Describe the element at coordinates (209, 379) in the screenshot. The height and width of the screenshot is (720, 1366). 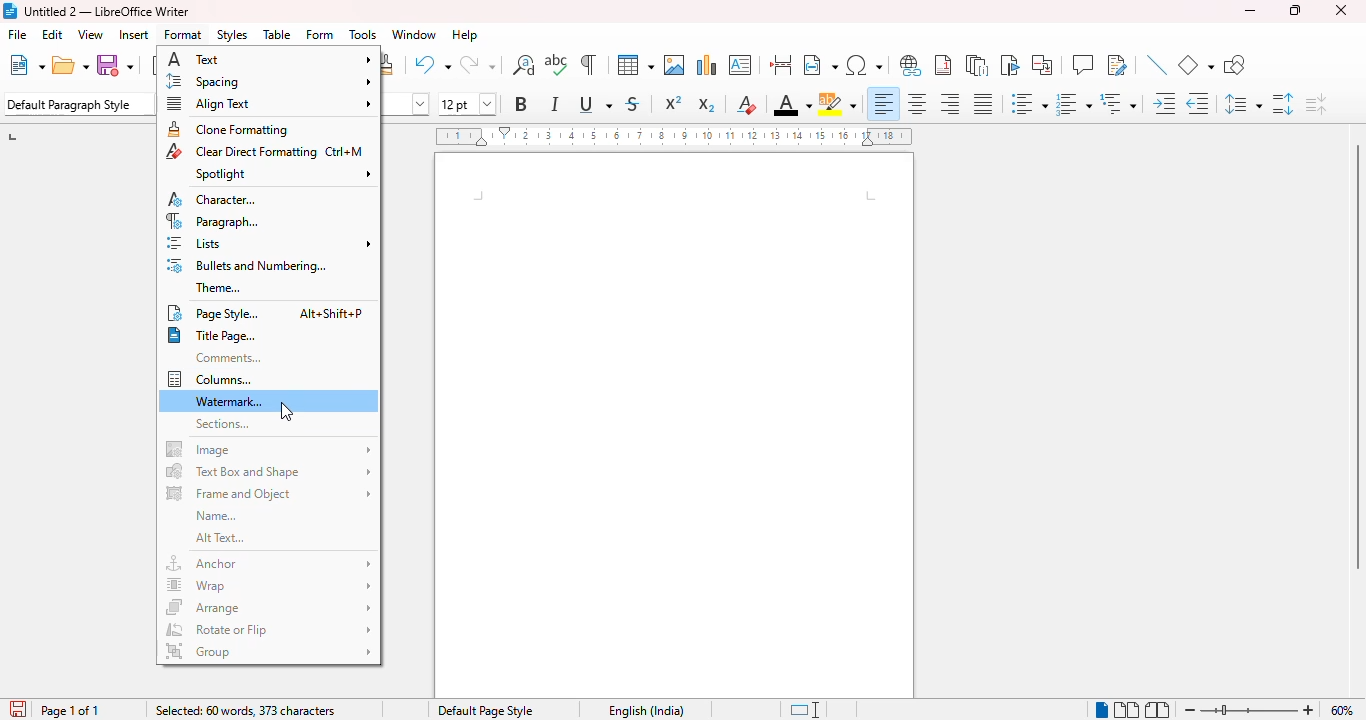
I see `columns` at that location.